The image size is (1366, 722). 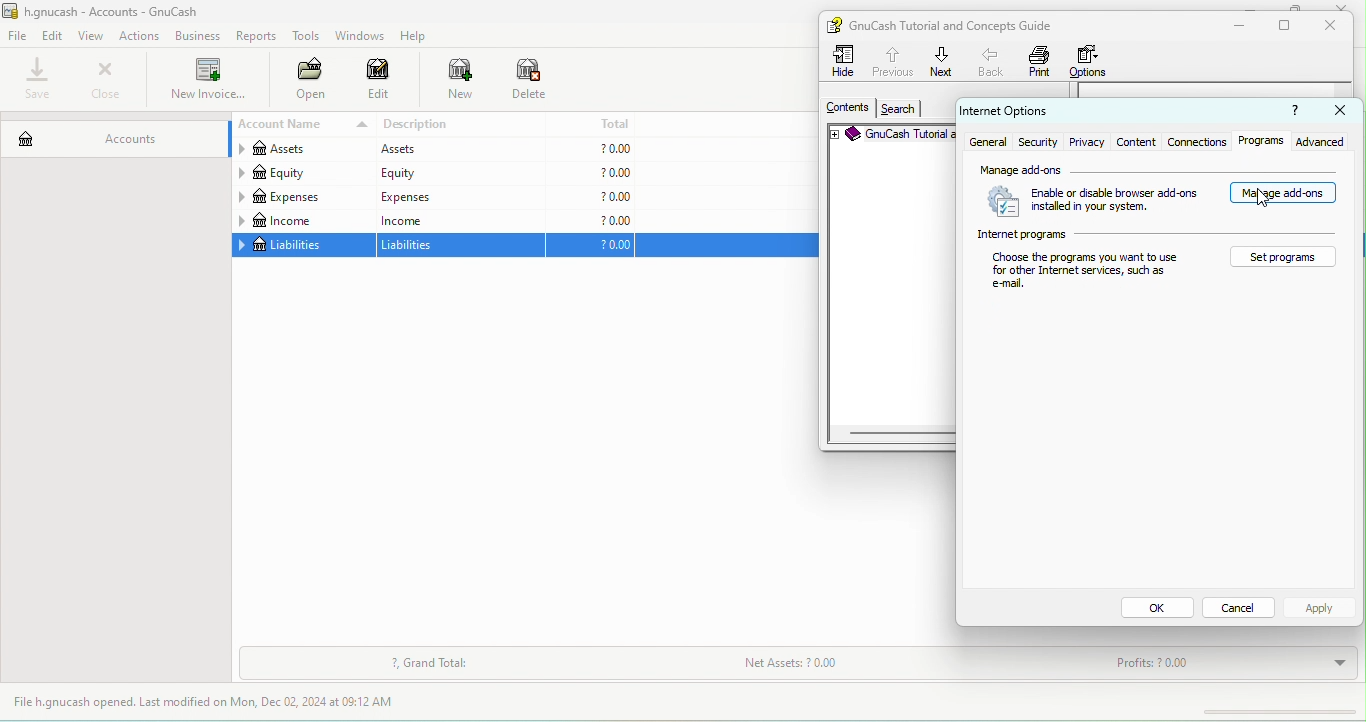 I want to click on profits?0.00, so click(x=1223, y=664).